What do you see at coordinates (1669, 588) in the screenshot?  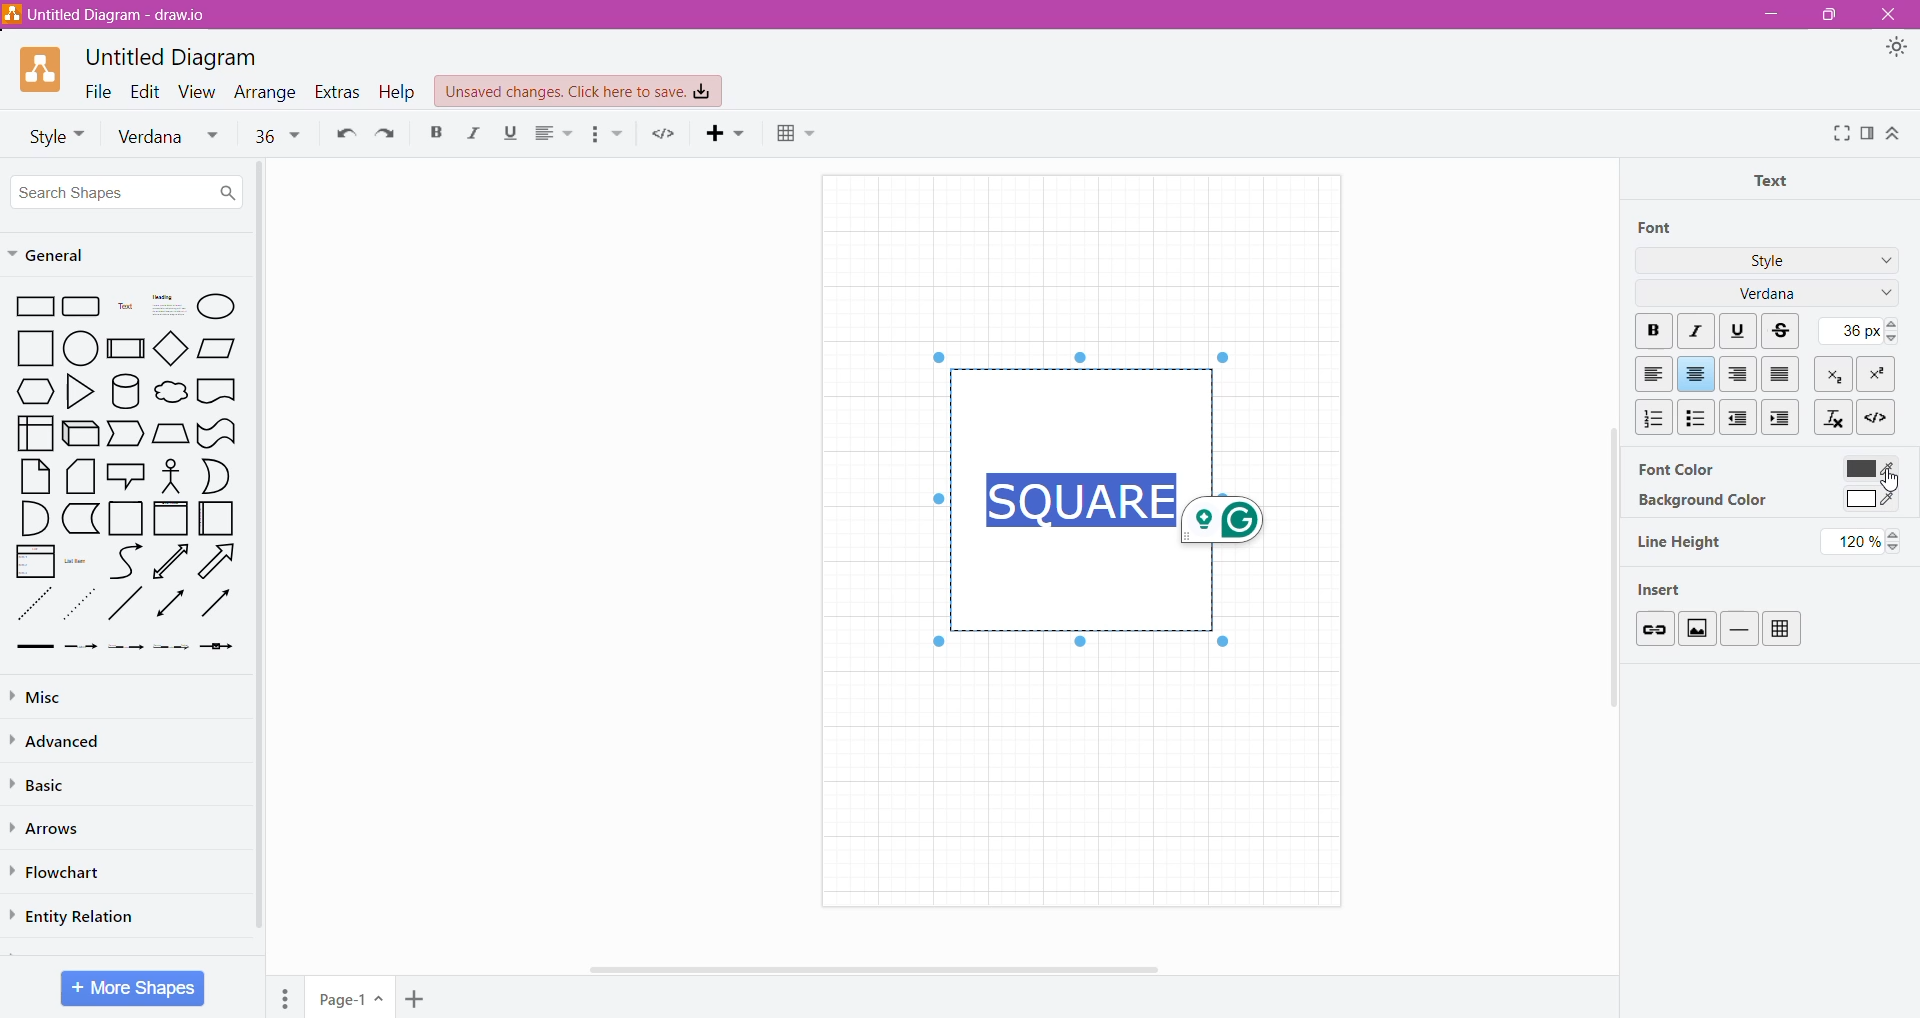 I see `Insert` at bounding box center [1669, 588].